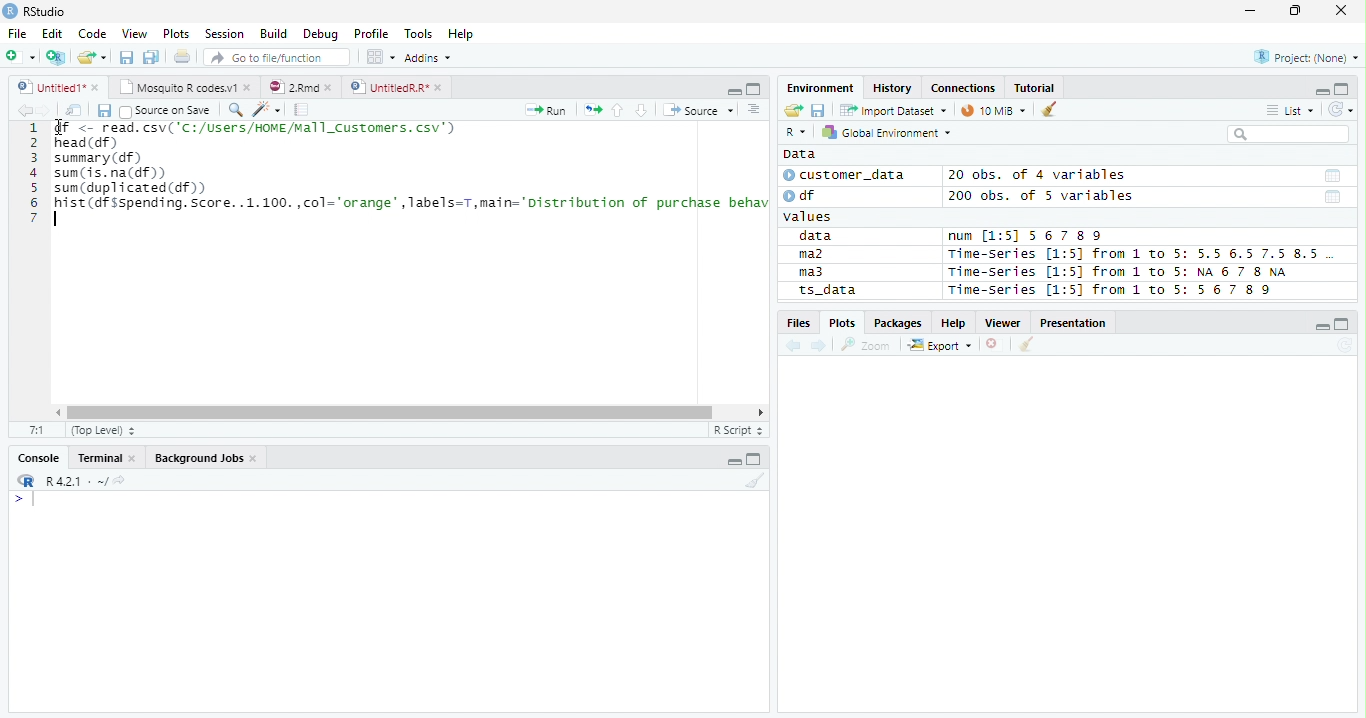  What do you see at coordinates (897, 324) in the screenshot?
I see `Packages` at bounding box center [897, 324].